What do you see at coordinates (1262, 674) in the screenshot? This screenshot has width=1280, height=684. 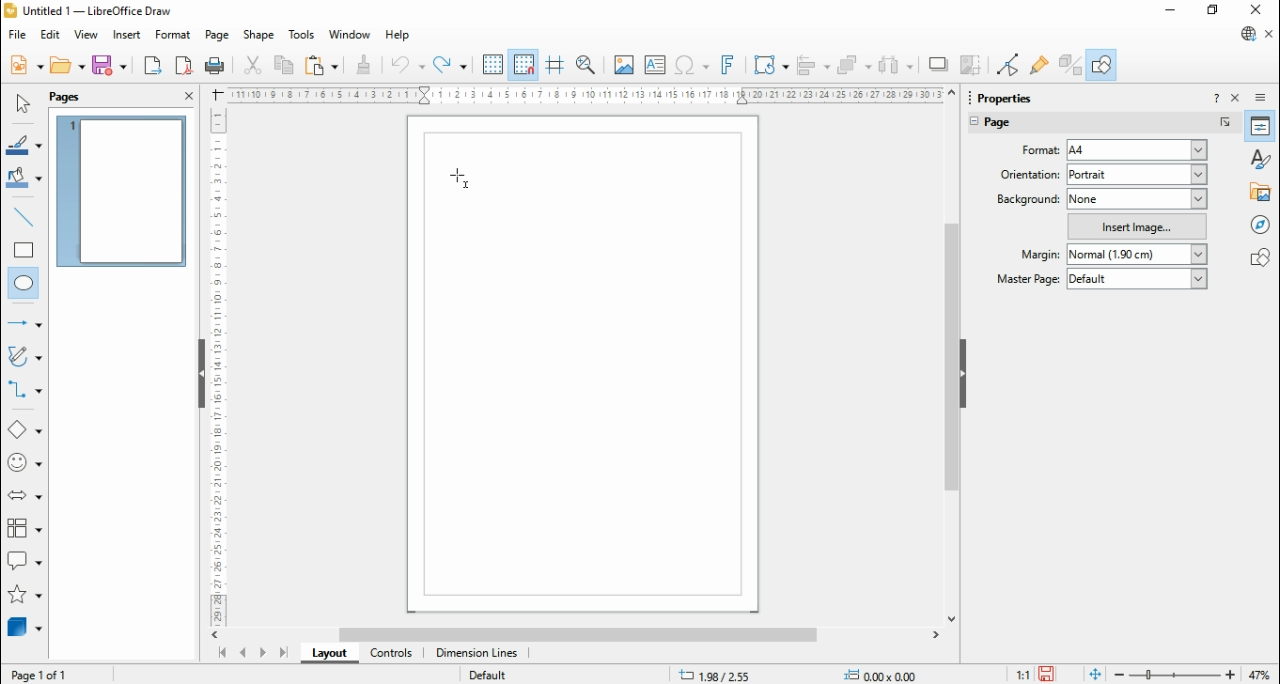 I see `47%` at bounding box center [1262, 674].